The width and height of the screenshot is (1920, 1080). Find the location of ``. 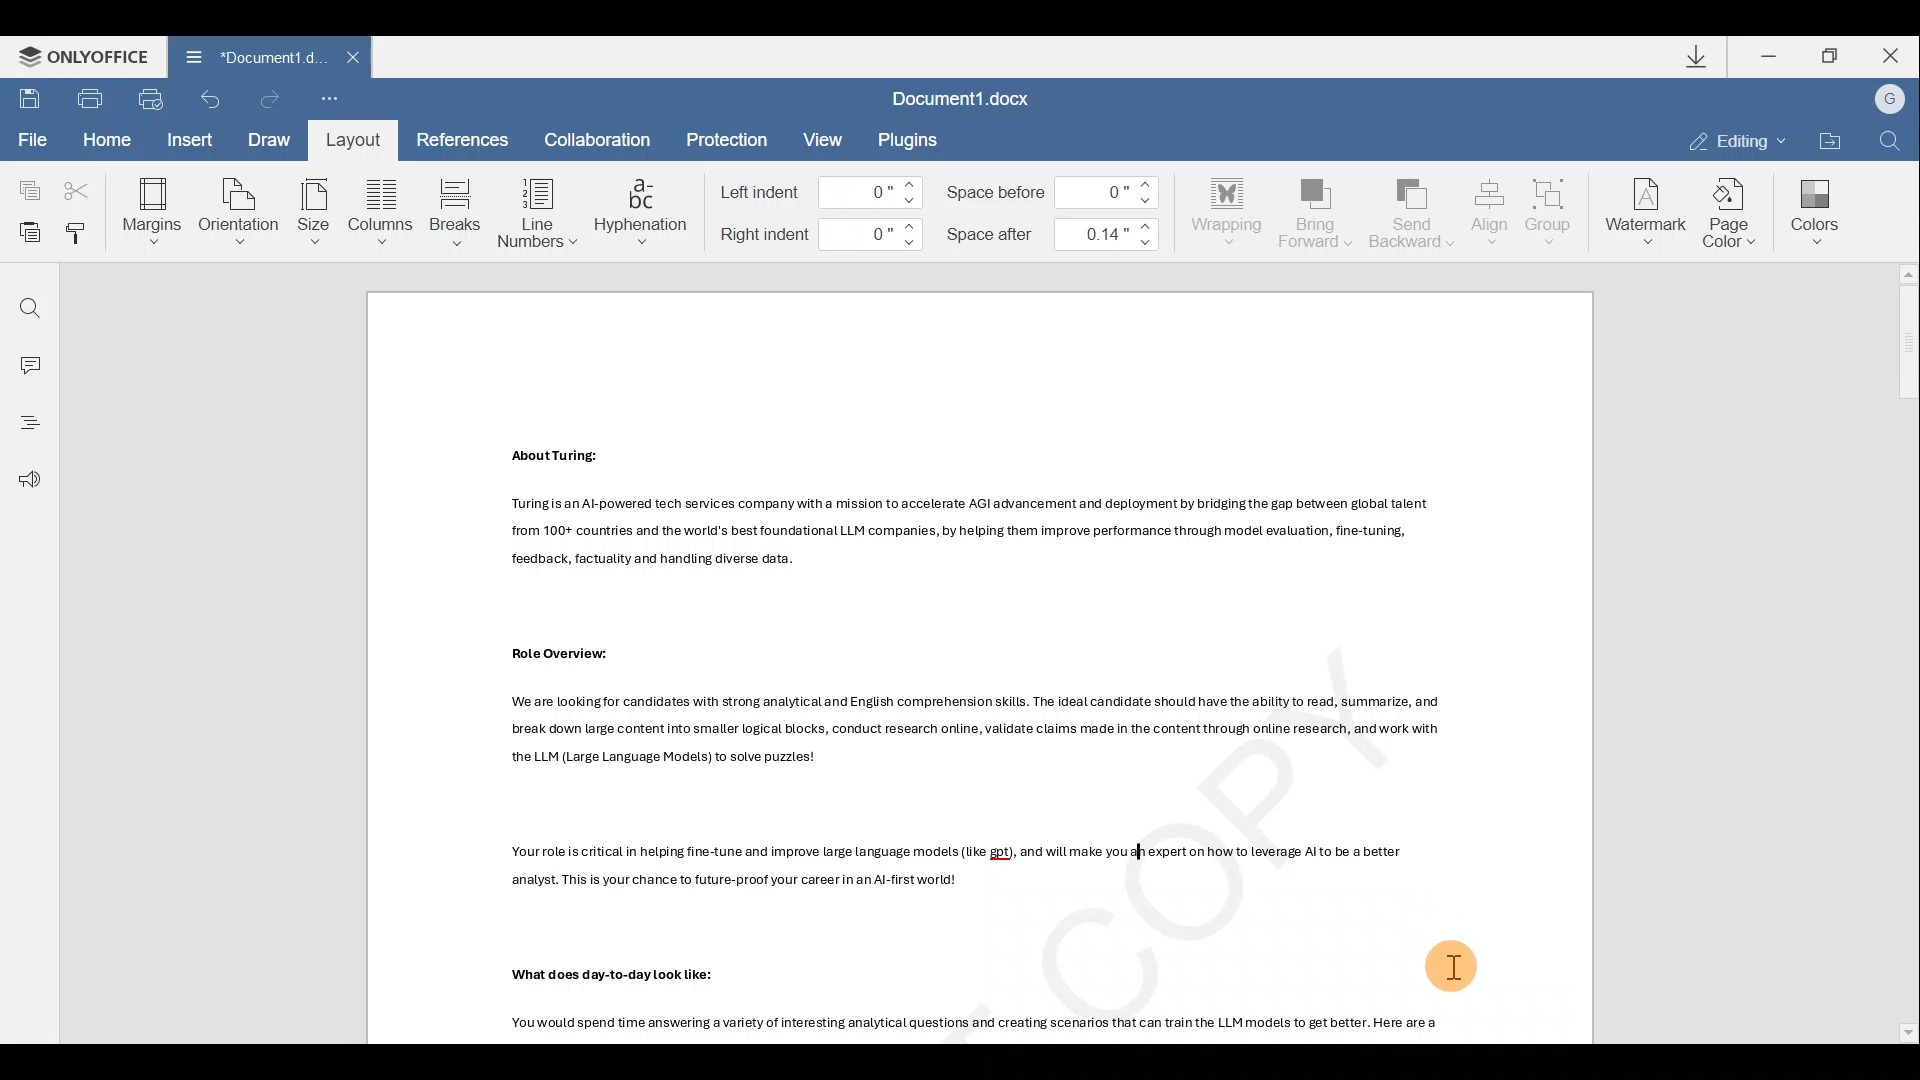

 is located at coordinates (979, 1024).